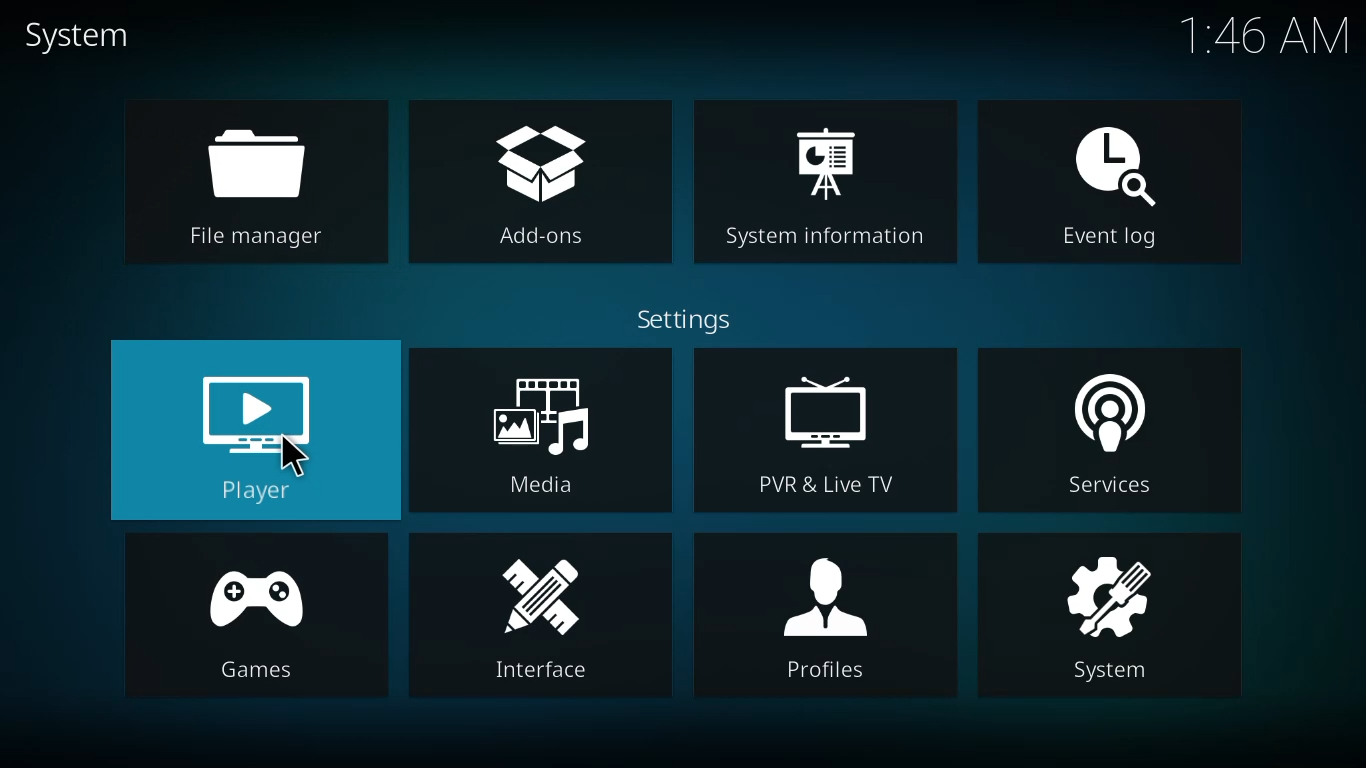 Image resolution: width=1366 pixels, height=768 pixels. What do you see at coordinates (828, 618) in the screenshot?
I see `profiles` at bounding box center [828, 618].